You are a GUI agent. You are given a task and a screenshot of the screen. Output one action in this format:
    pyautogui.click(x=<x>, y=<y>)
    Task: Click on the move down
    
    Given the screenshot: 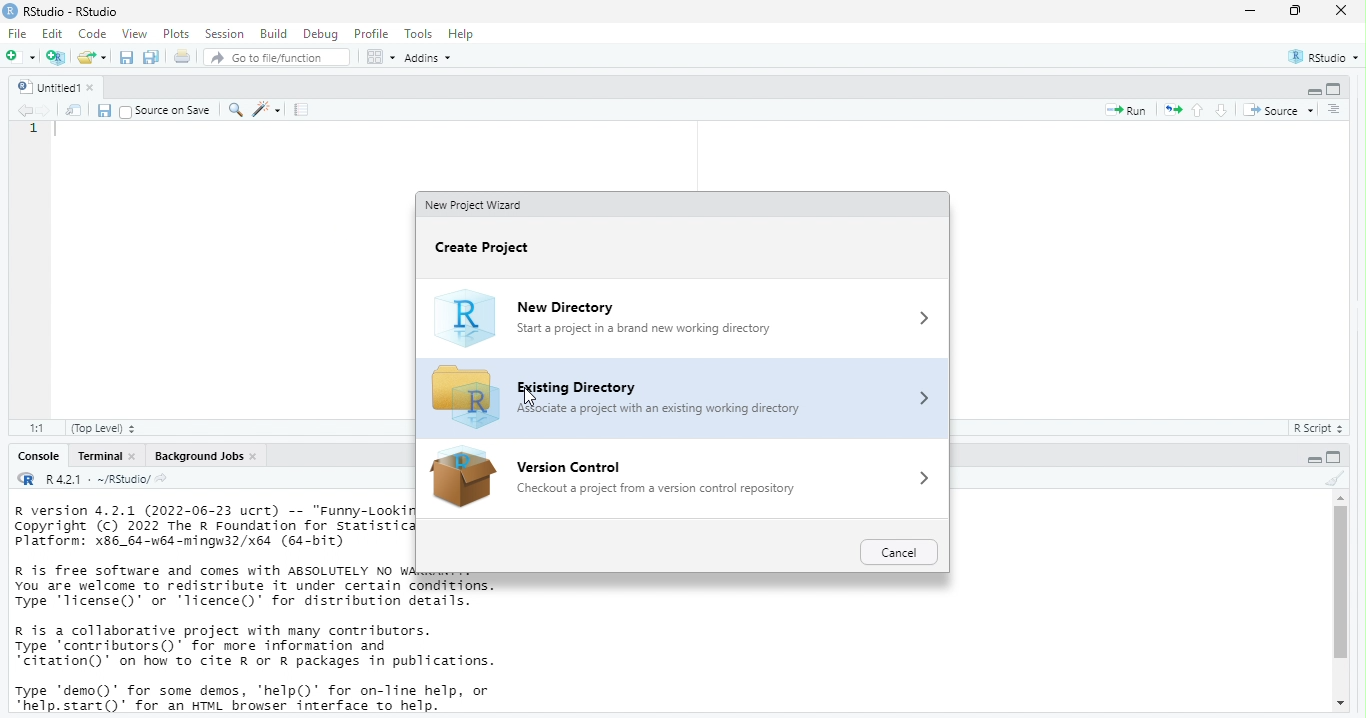 What is the action you would take?
    pyautogui.click(x=1345, y=703)
    